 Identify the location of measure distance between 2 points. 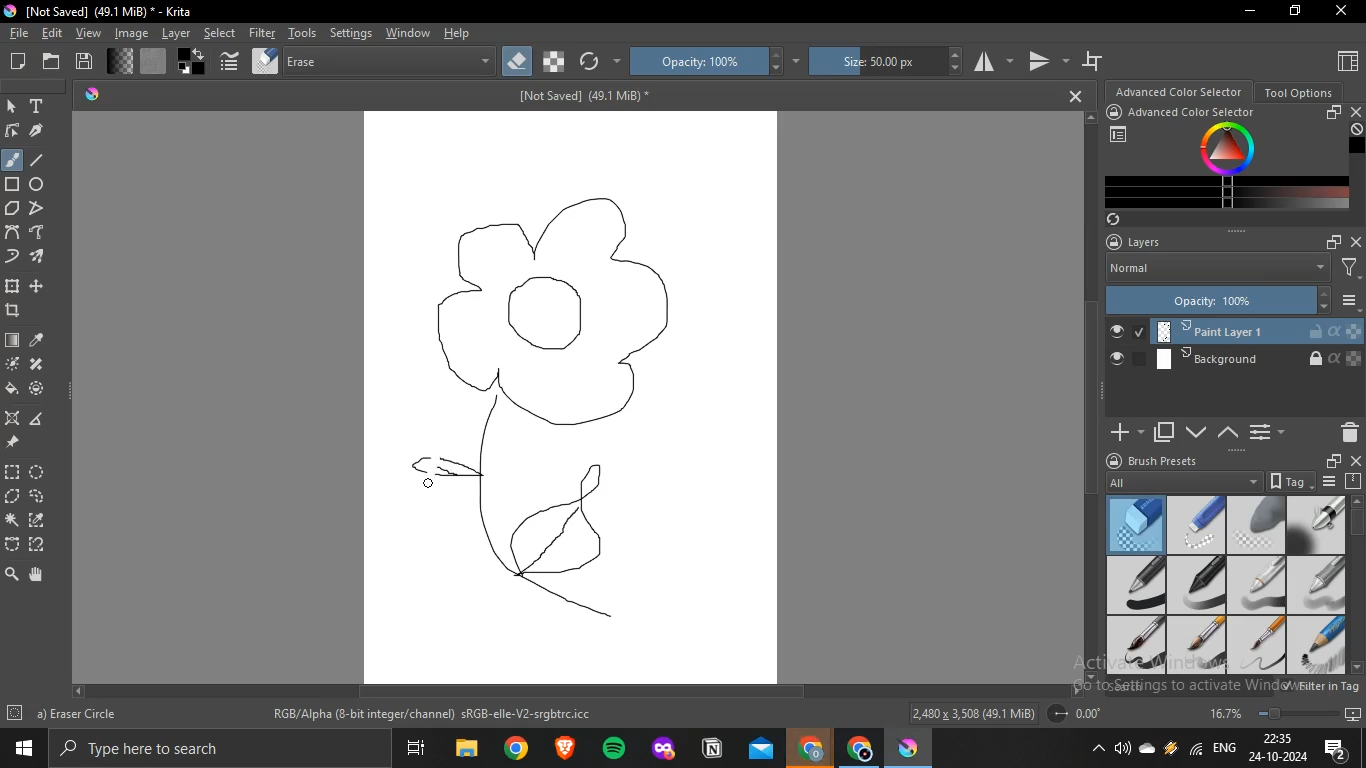
(38, 419).